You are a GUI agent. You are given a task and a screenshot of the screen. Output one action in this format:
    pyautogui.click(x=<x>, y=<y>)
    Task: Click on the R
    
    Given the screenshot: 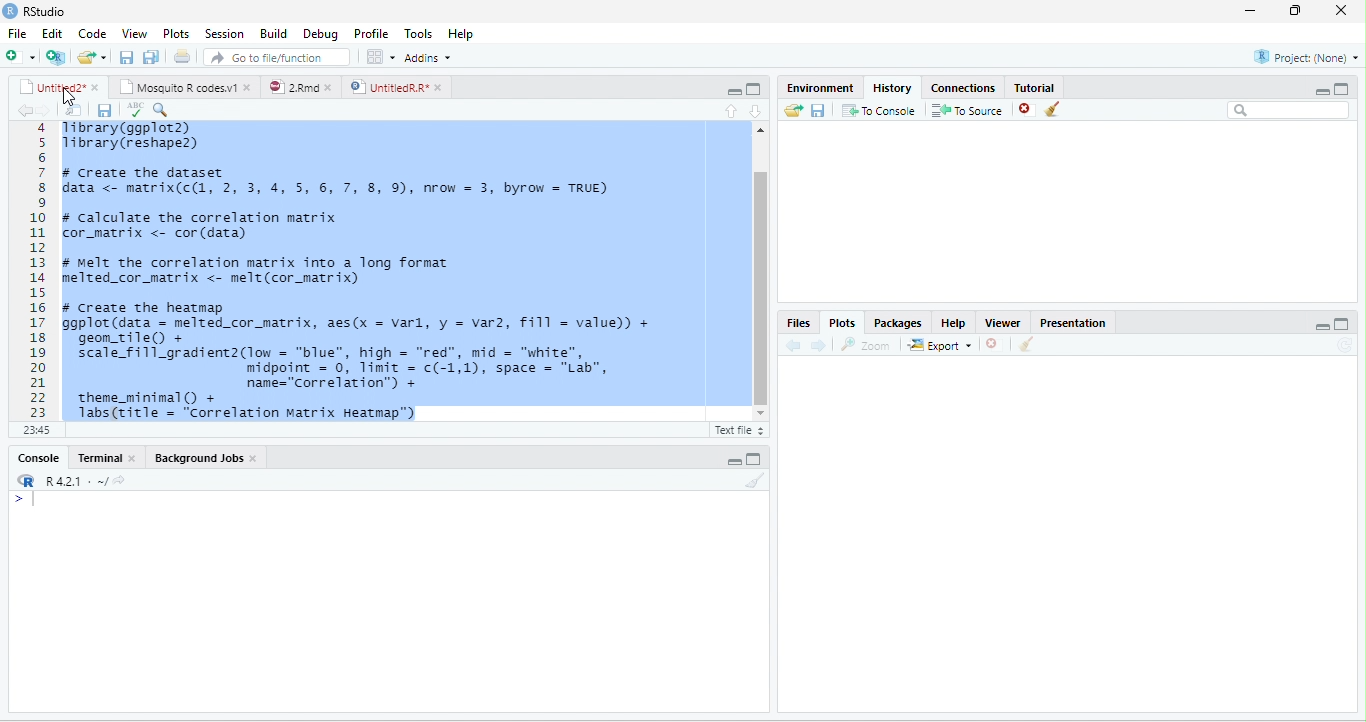 What is the action you would take?
    pyautogui.click(x=72, y=481)
    